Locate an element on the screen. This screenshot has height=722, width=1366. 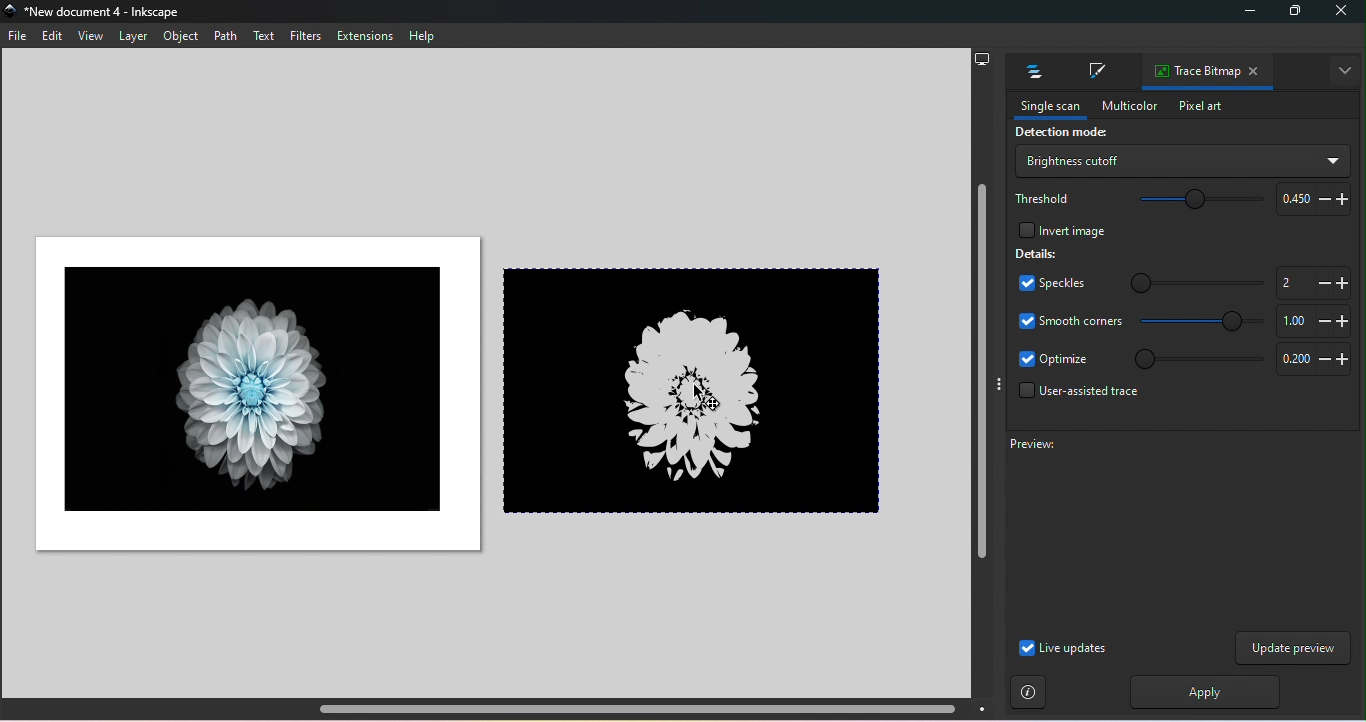
Toggle display options is located at coordinates (998, 384).